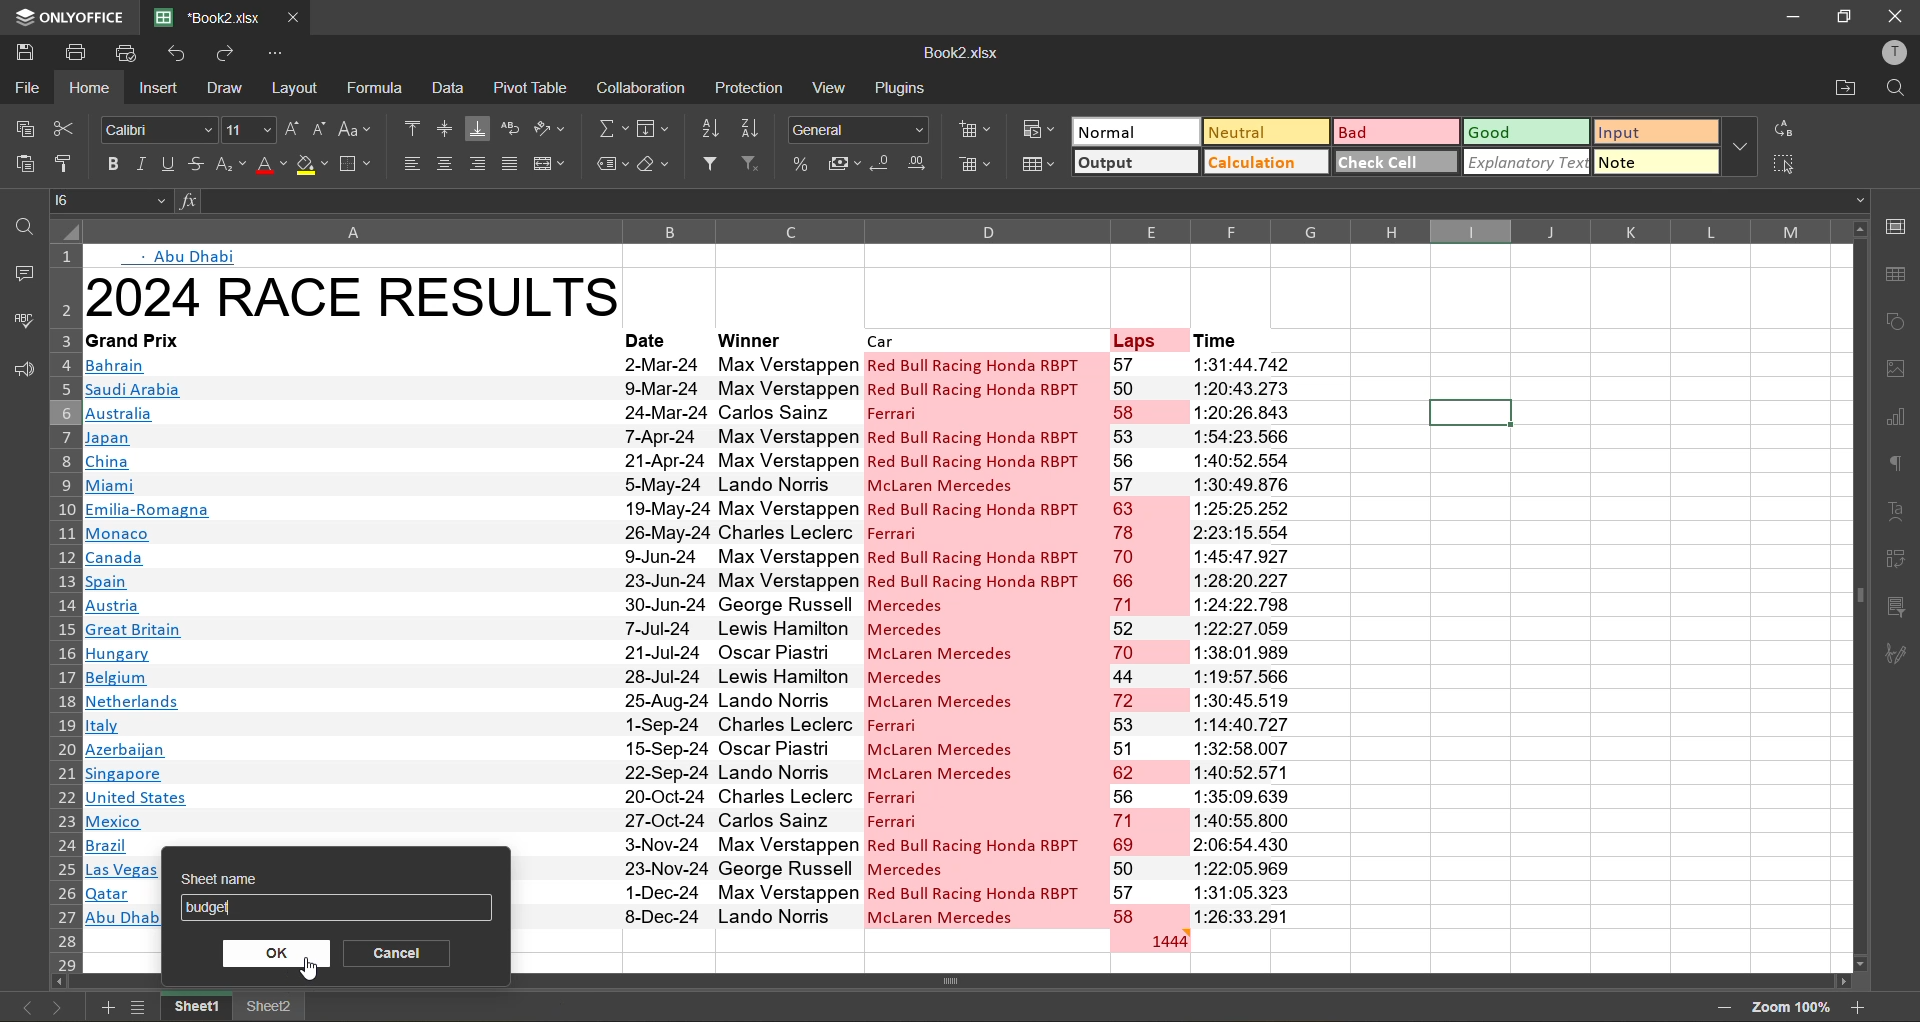 This screenshot has width=1920, height=1022. Describe the element at coordinates (1741, 143) in the screenshot. I see `more options` at that location.